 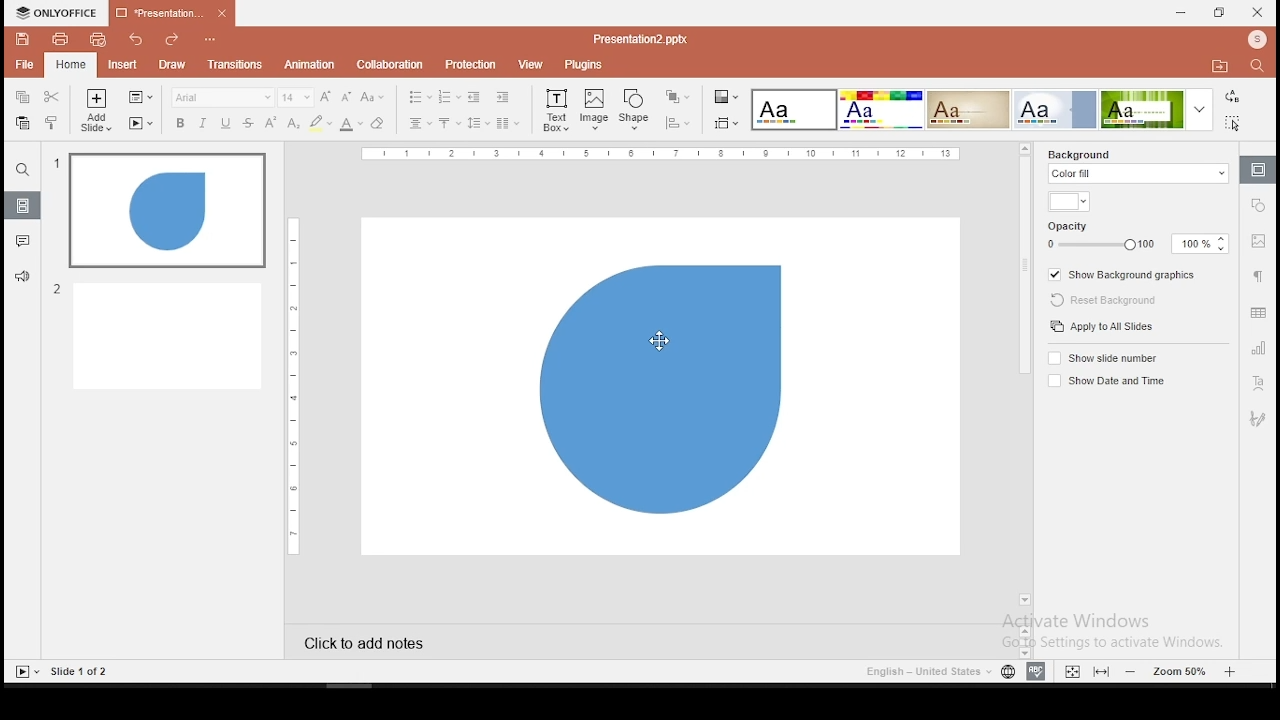 I want to click on find, so click(x=22, y=172).